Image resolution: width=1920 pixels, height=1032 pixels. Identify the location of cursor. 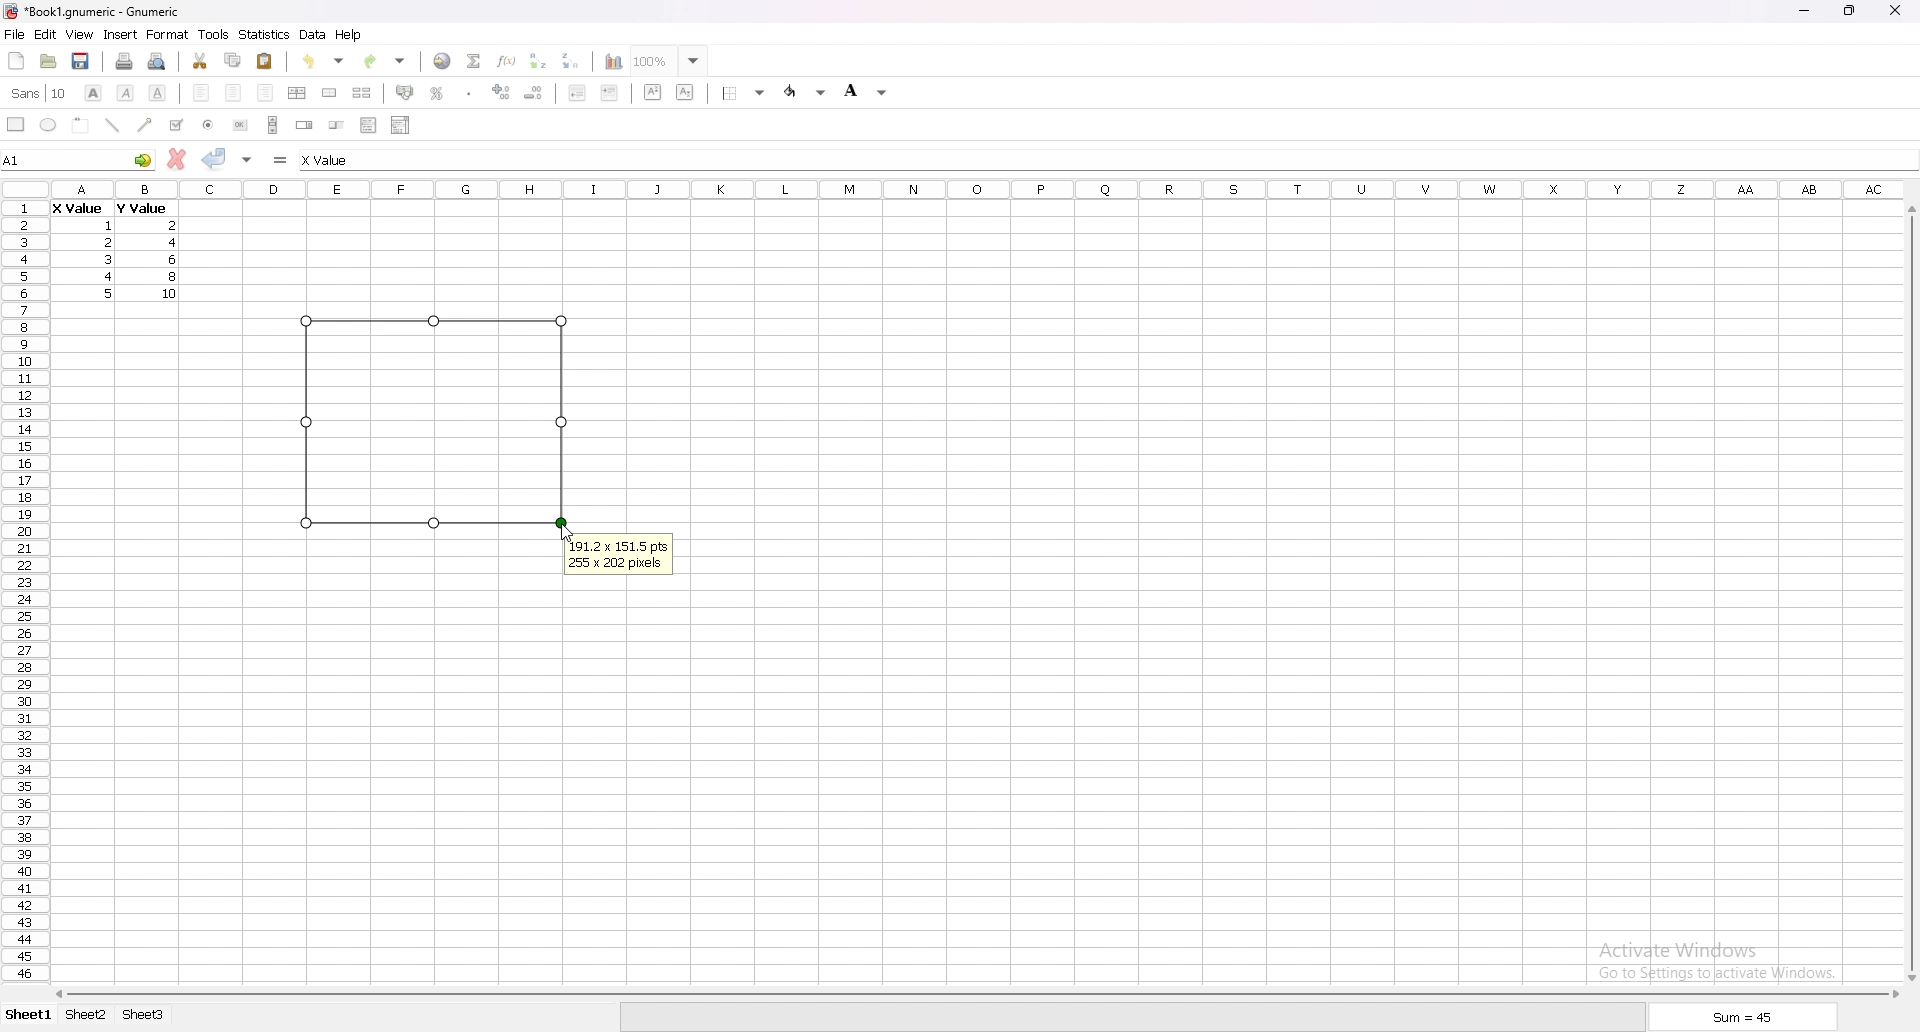
(565, 532).